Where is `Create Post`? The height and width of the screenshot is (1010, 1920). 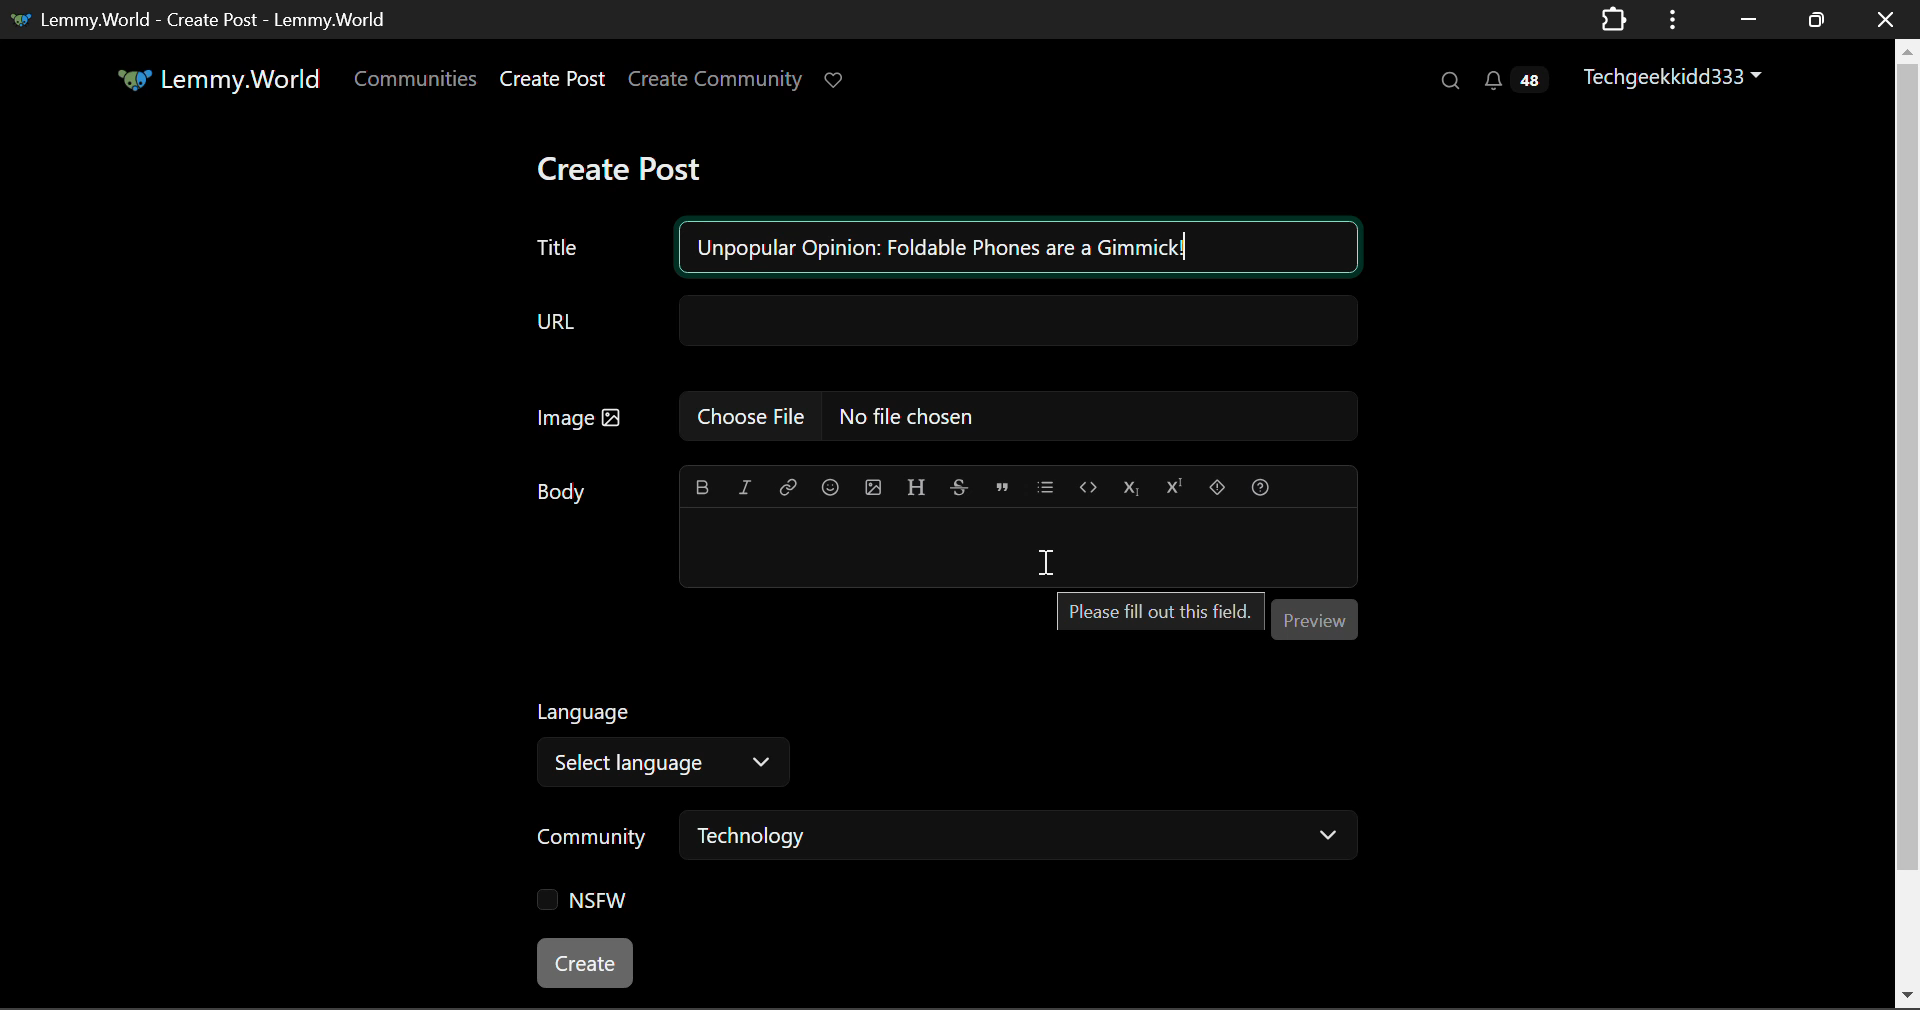 Create Post is located at coordinates (618, 171).